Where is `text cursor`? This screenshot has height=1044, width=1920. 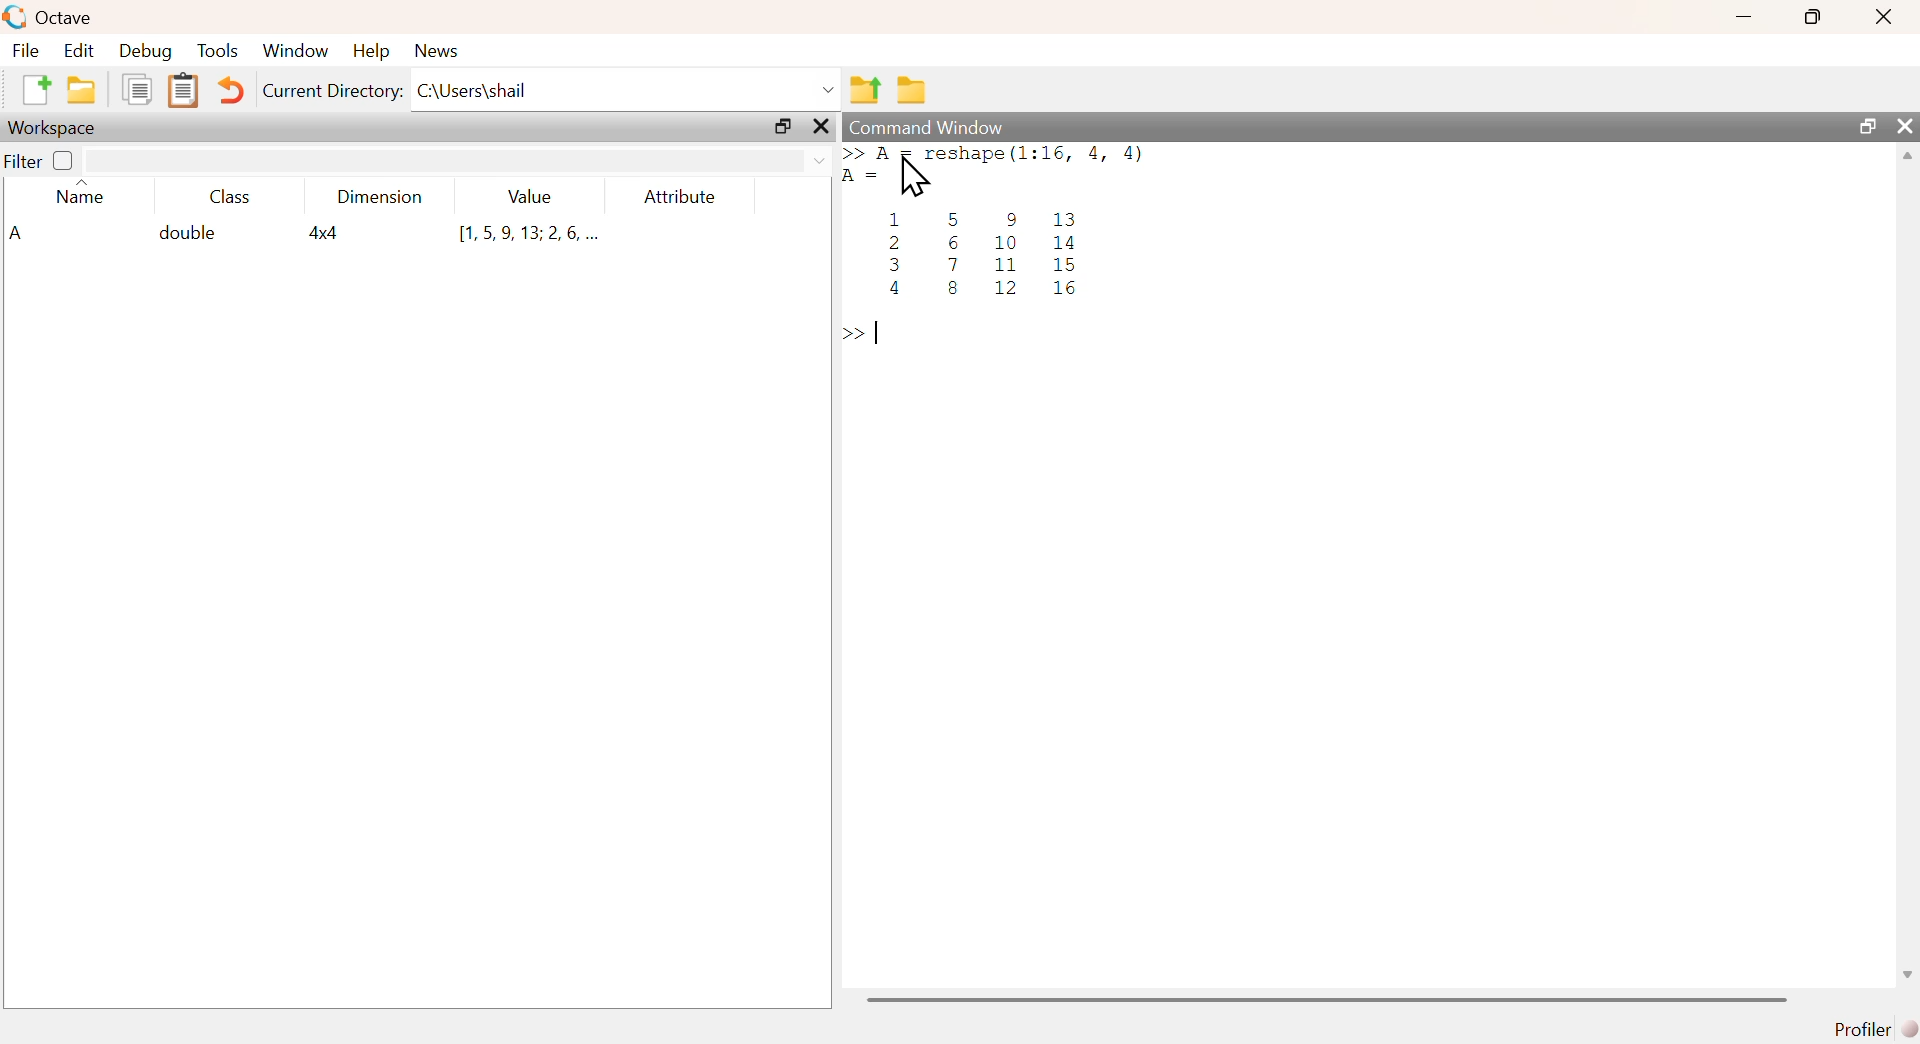 text cursor is located at coordinates (879, 338).